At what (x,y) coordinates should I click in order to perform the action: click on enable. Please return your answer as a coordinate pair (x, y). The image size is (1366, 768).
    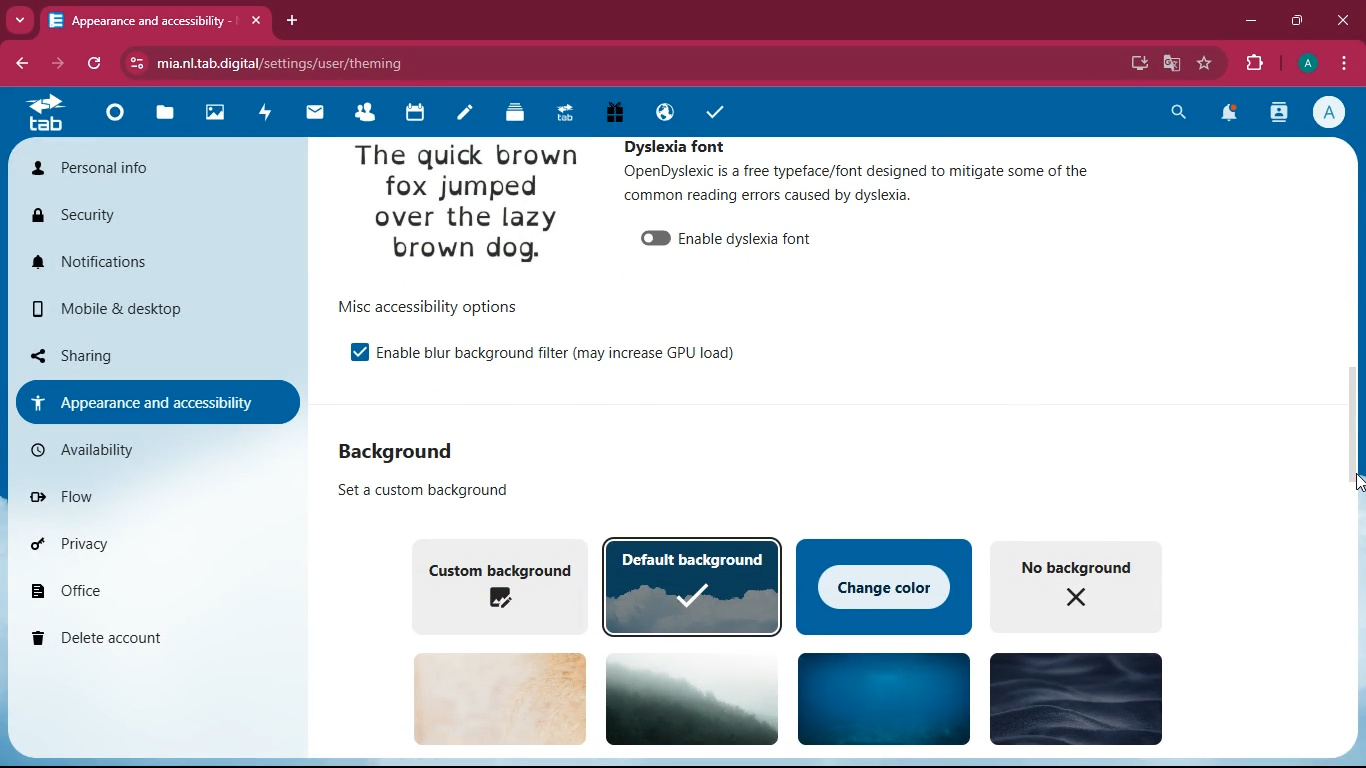
    Looking at the image, I should click on (359, 353).